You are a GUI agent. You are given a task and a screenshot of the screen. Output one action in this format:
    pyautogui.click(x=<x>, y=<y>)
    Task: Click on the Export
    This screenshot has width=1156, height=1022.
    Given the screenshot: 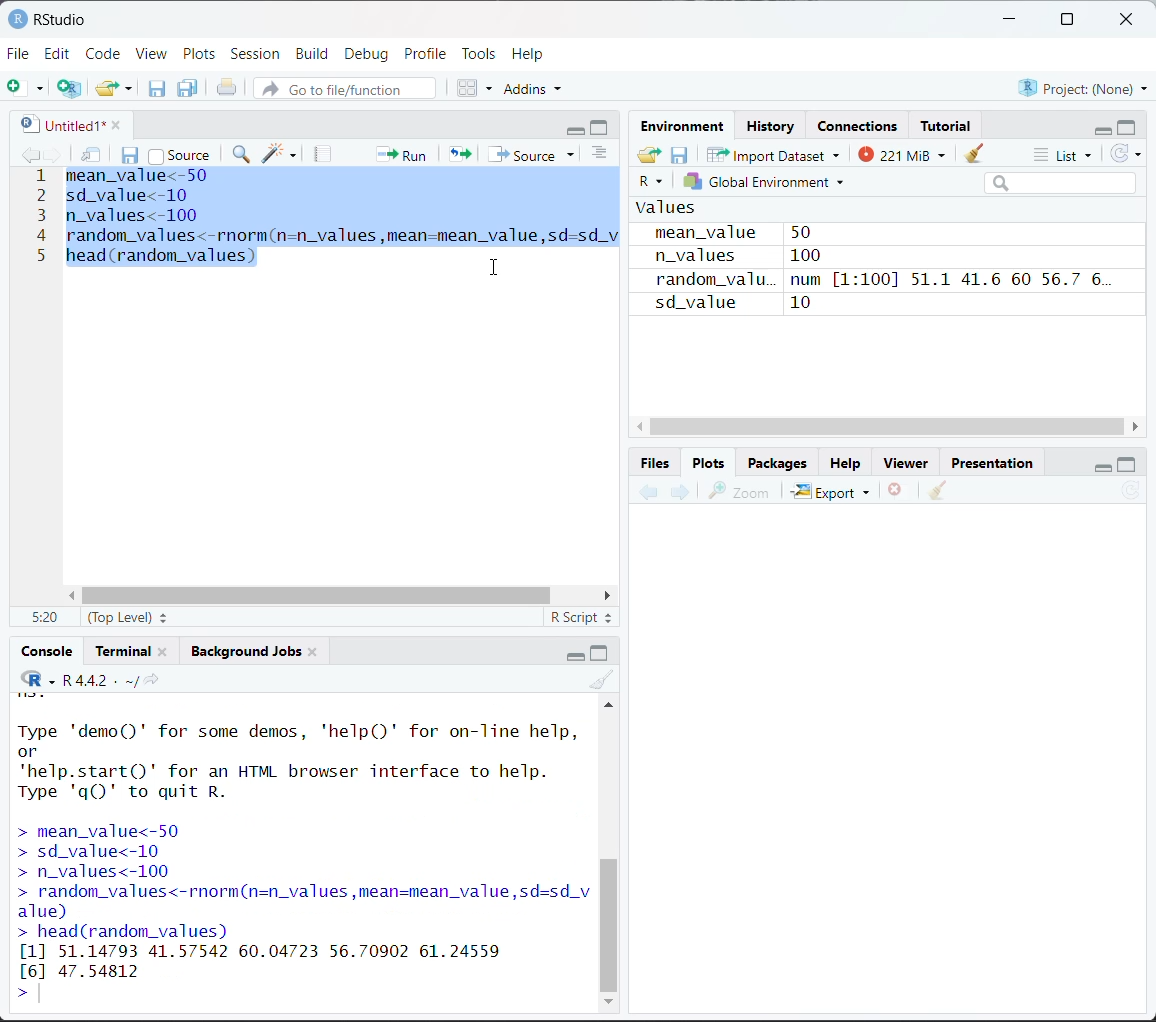 What is the action you would take?
    pyautogui.click(x=832, y=491)
    